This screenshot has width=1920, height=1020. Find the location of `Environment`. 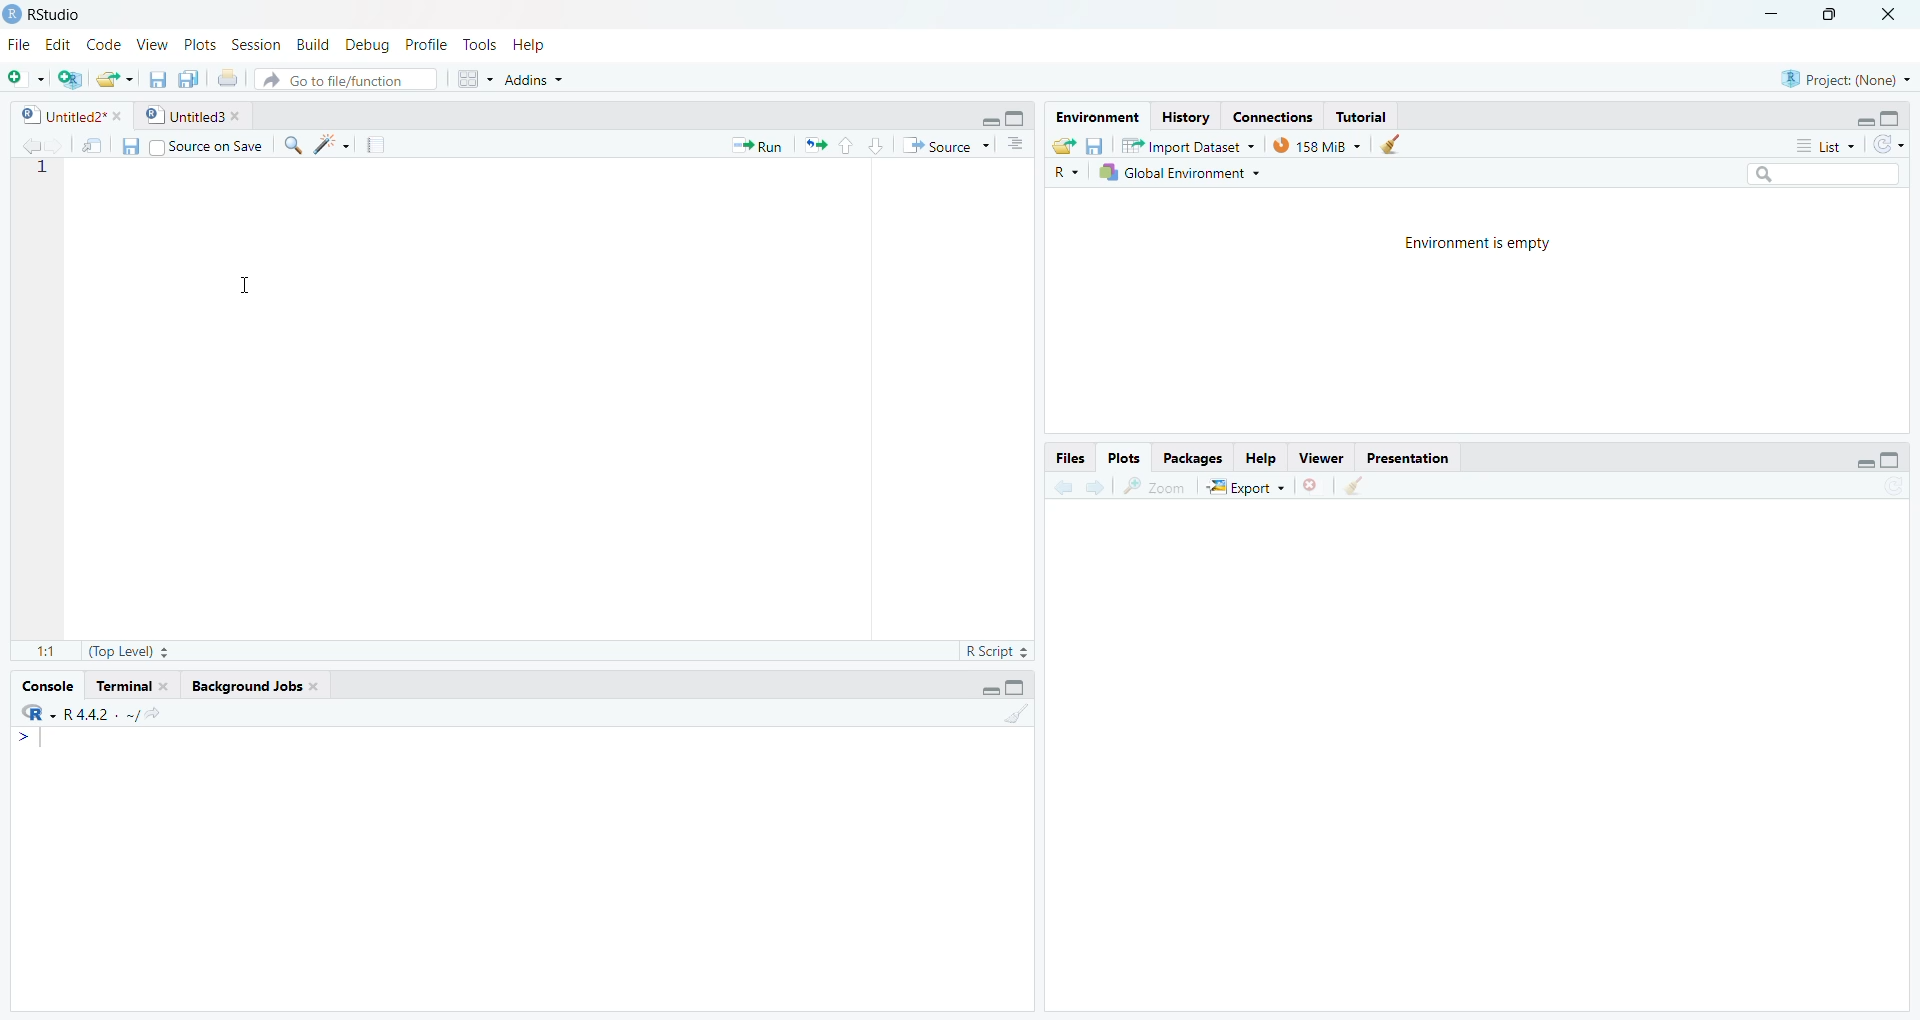

Environment is located at coordinates (1094, 116).